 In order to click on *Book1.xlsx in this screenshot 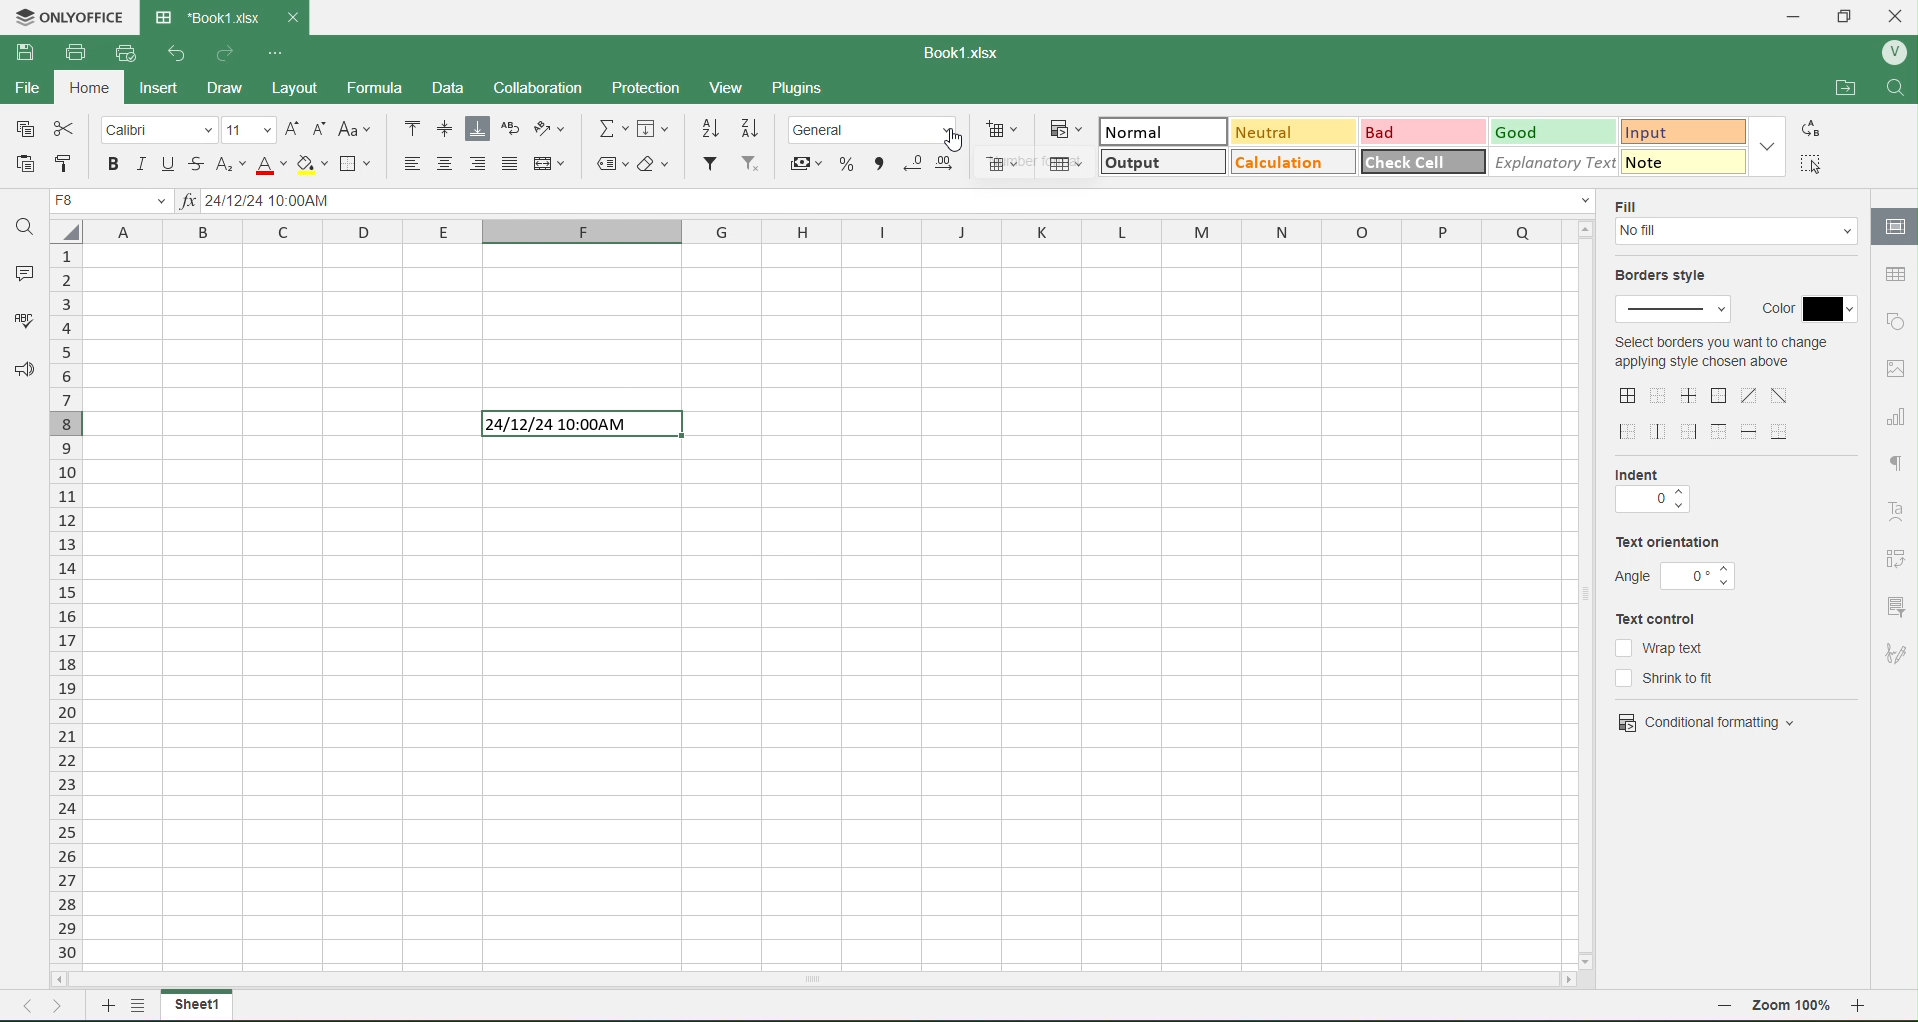, I will do `click(205, 12)`.